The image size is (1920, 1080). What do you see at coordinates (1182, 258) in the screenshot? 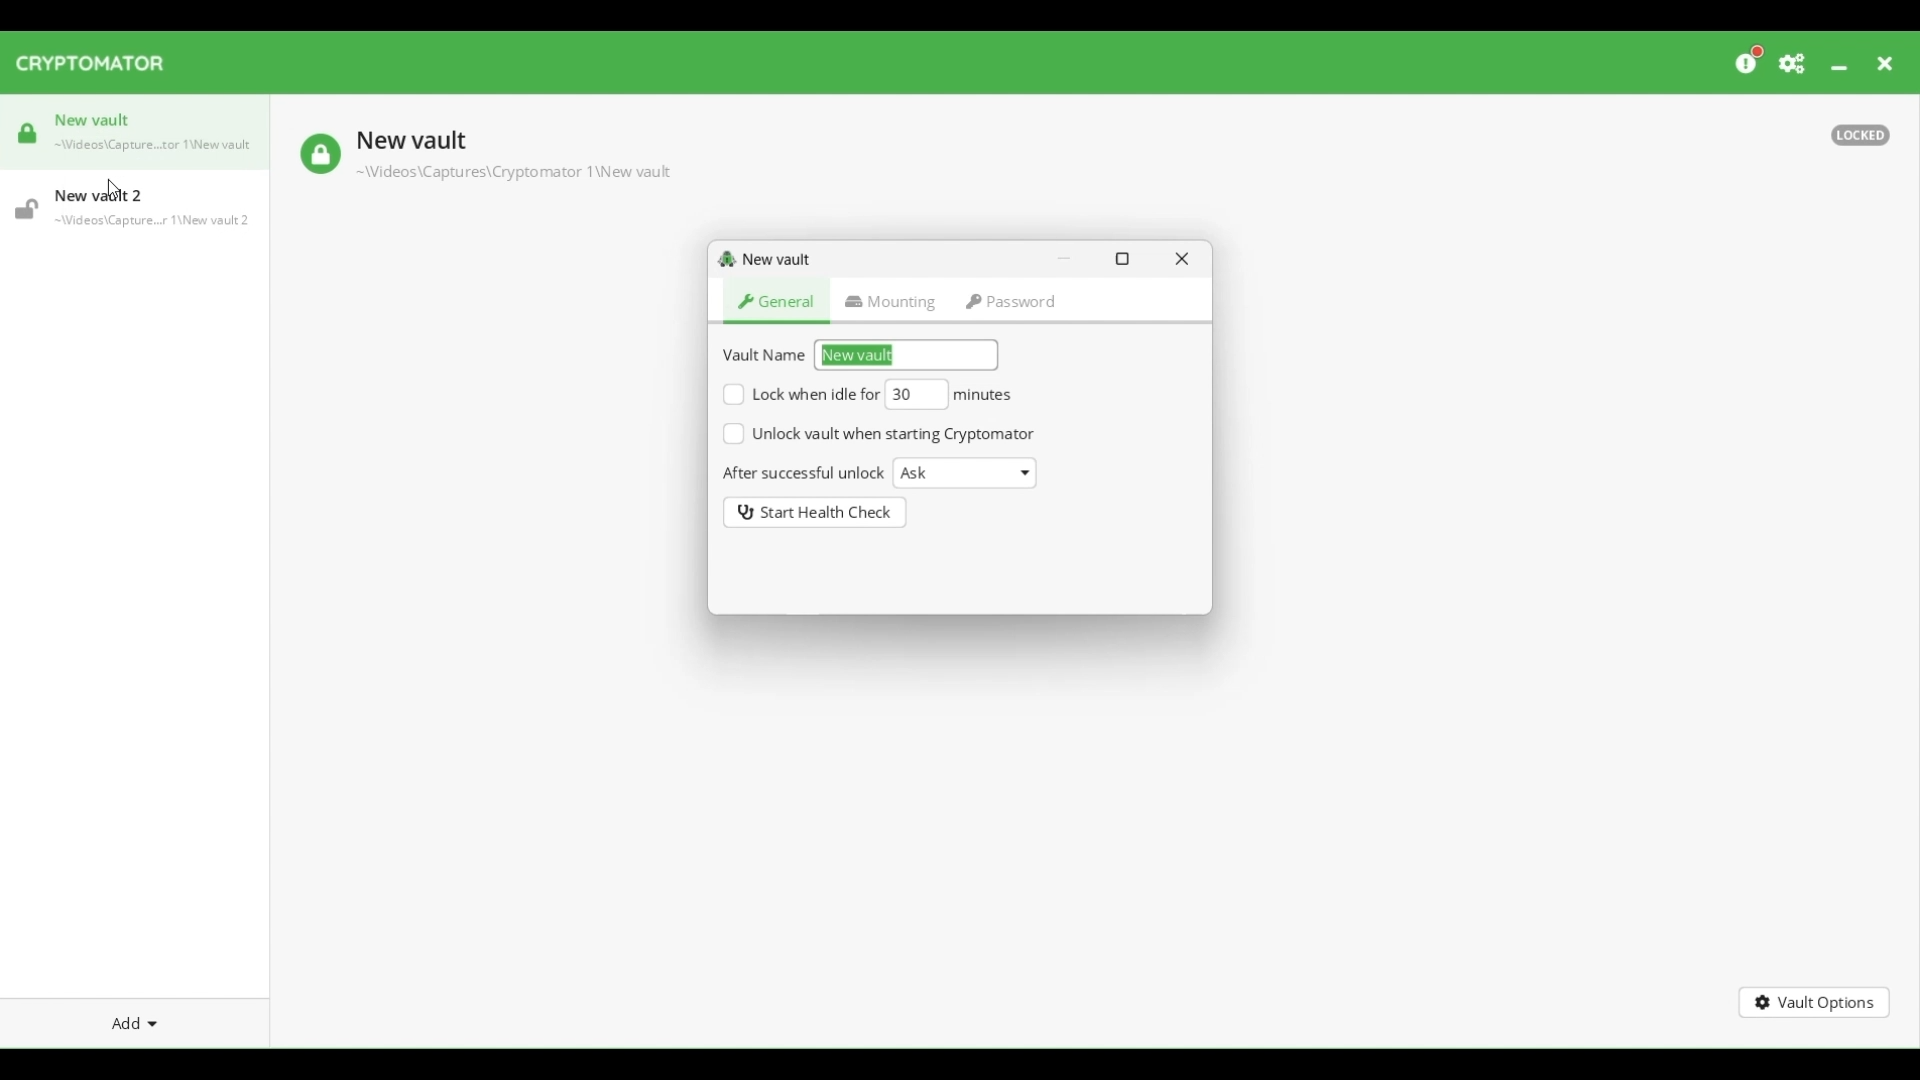
I see `Close window` at bounding box center [1182, 258].